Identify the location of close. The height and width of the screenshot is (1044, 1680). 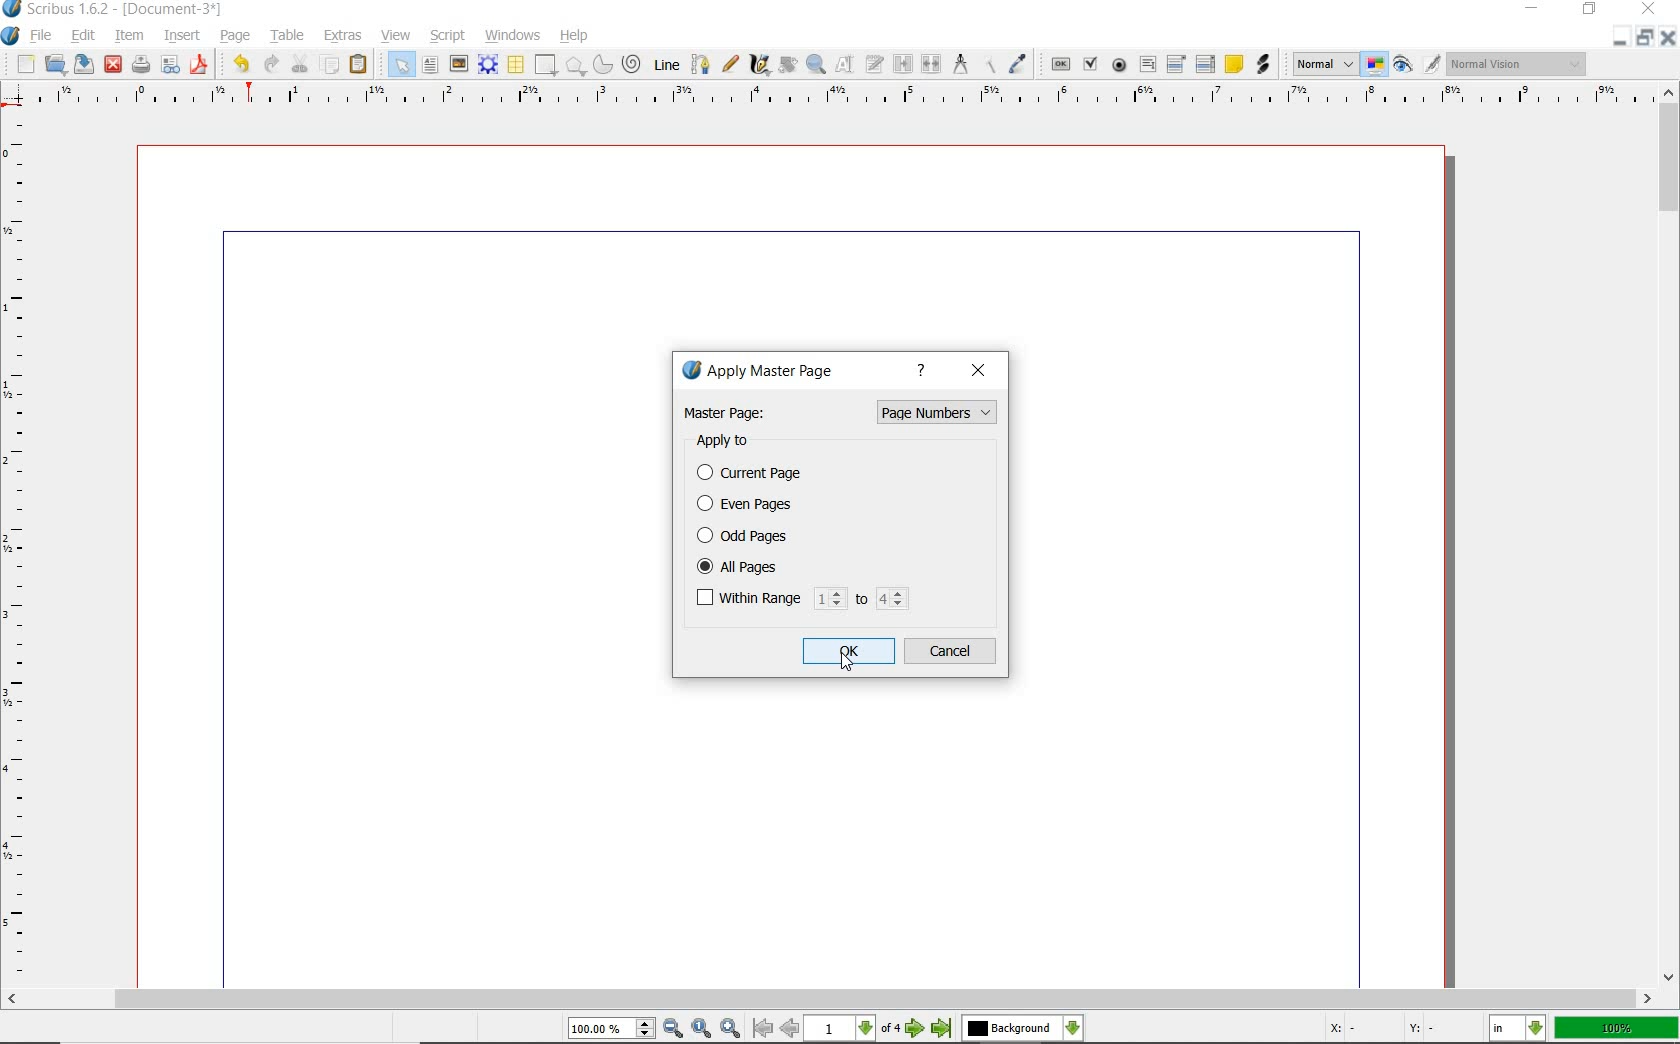
(114, 64).